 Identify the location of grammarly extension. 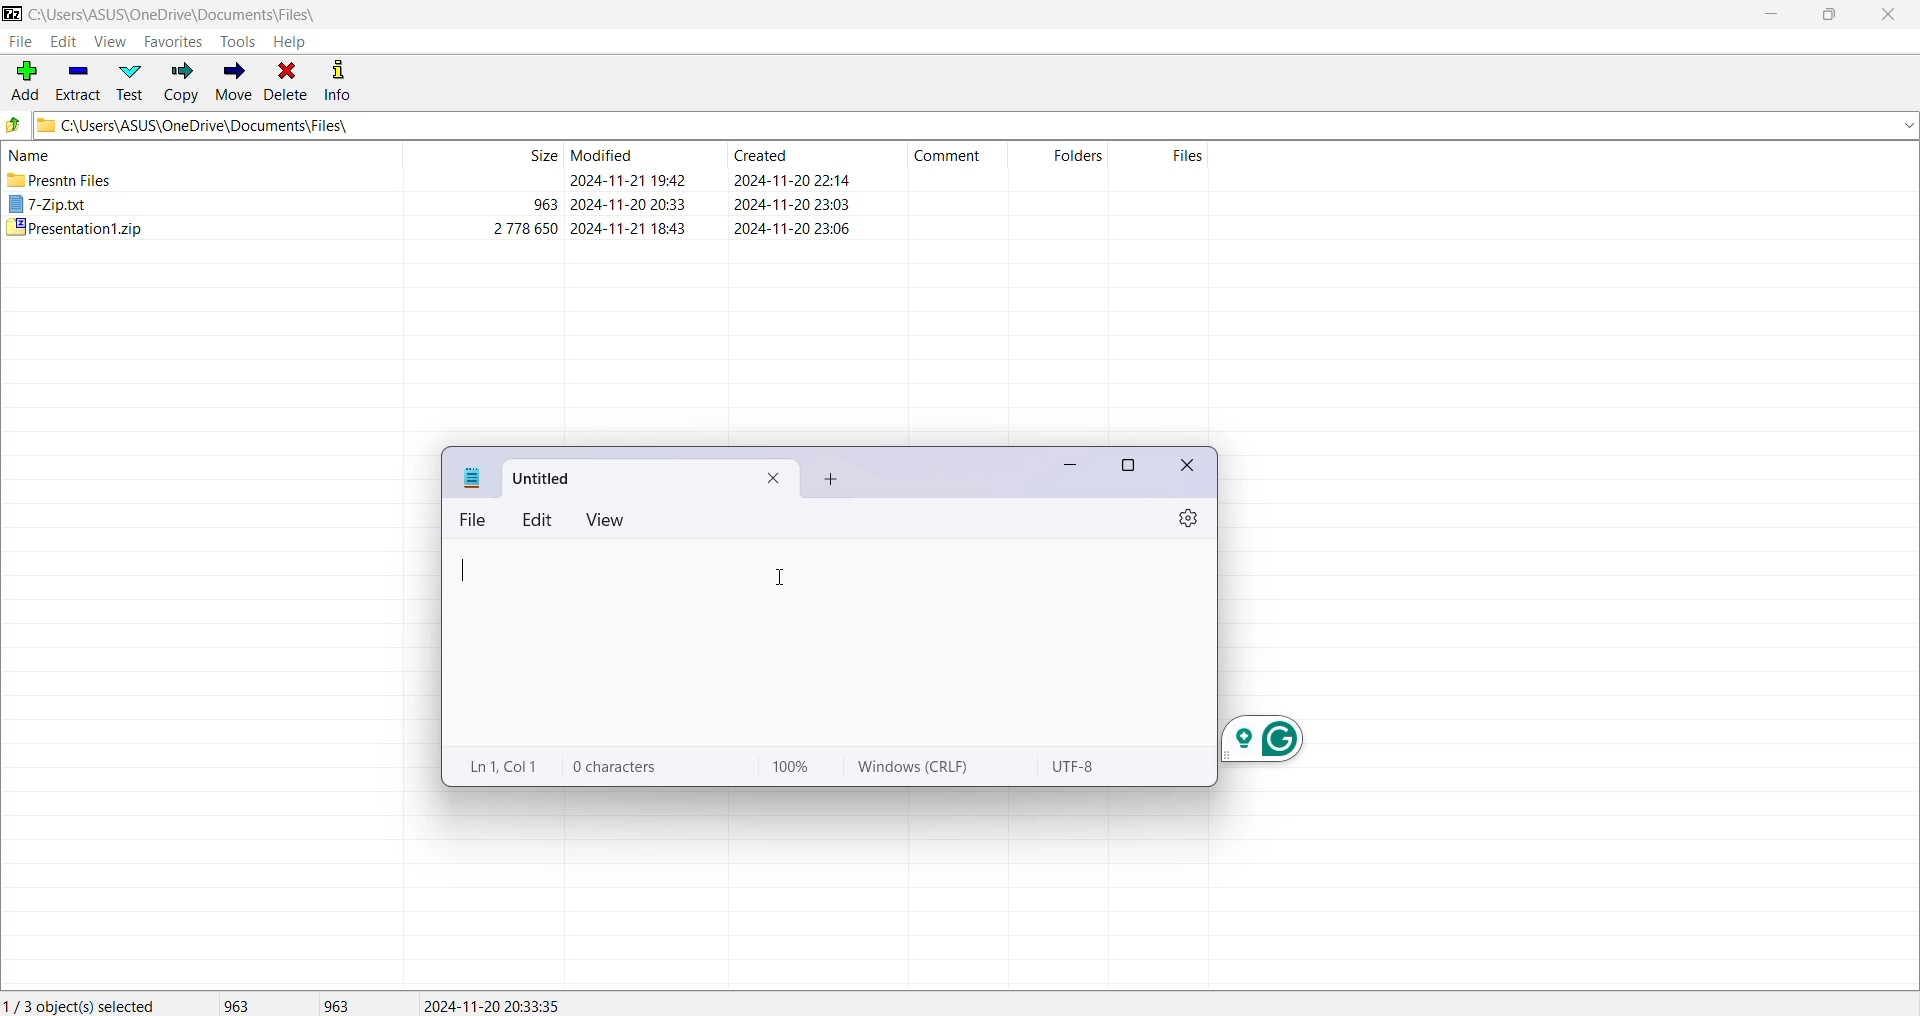
(1263, 738).